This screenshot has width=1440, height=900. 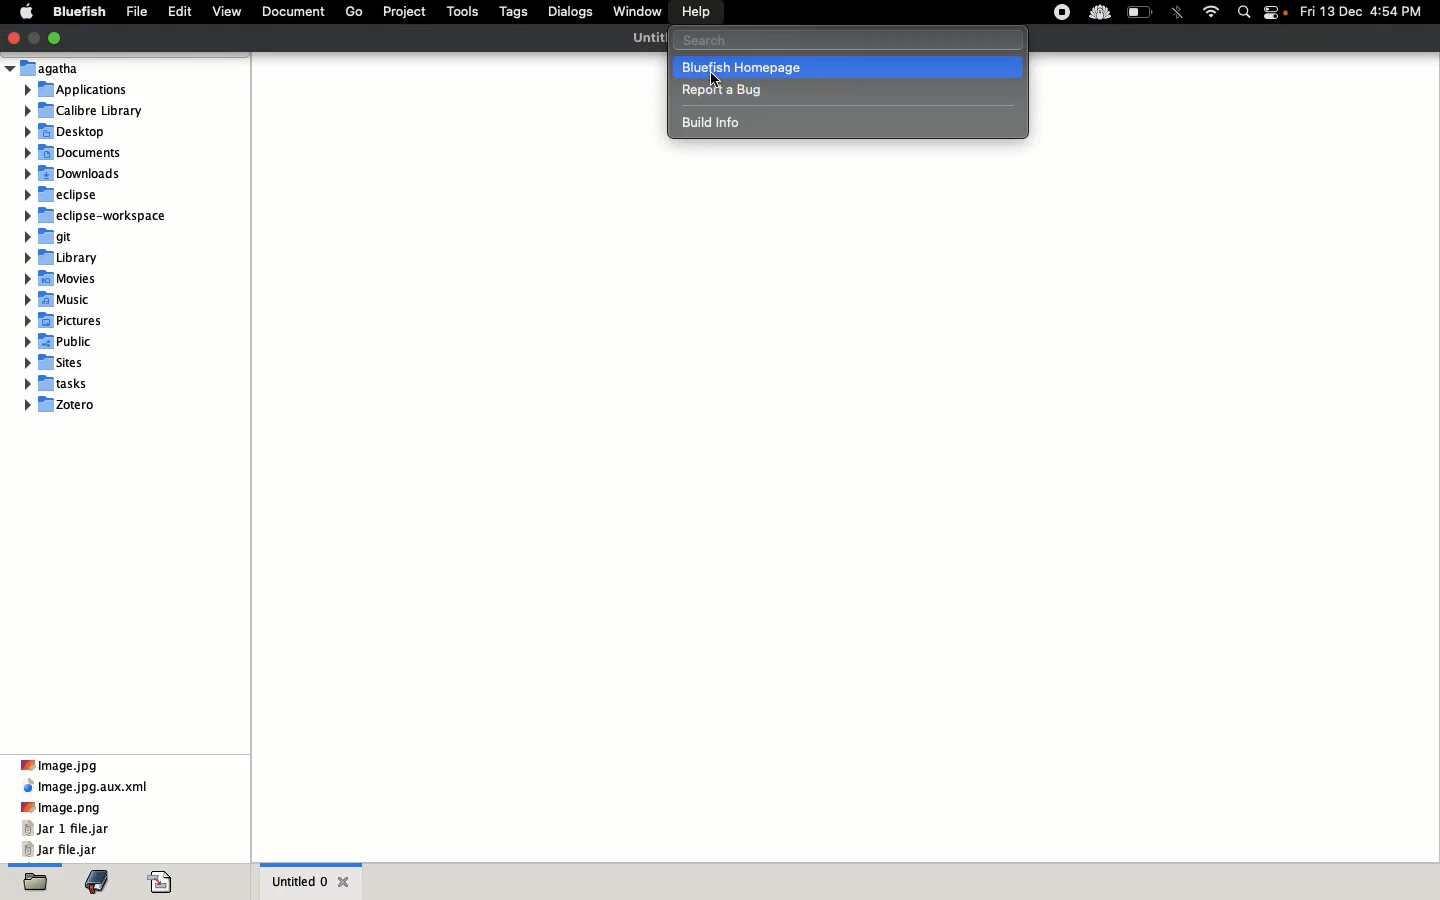 What do you see at coordinates (345, 882) in the screenshot?
I see `Close tab` at bounding box center [345, 882].